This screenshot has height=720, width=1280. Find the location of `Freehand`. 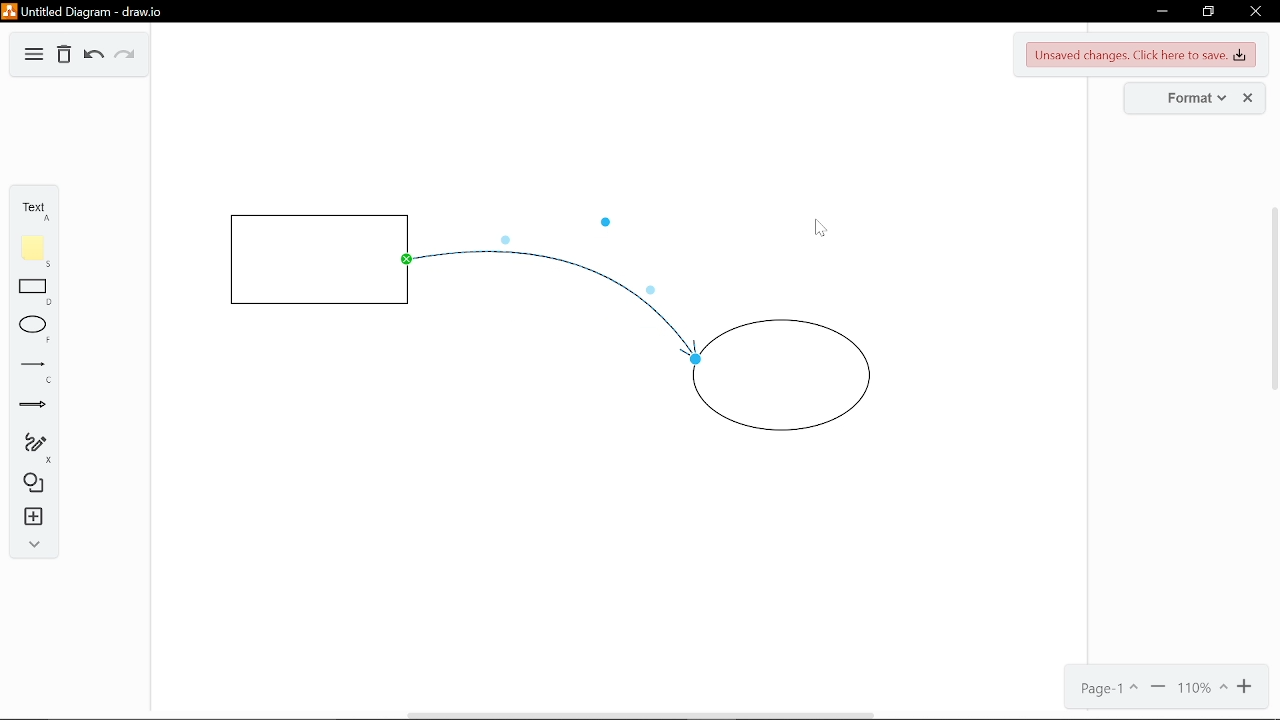

Freehand is located at coordinates (30, 447).